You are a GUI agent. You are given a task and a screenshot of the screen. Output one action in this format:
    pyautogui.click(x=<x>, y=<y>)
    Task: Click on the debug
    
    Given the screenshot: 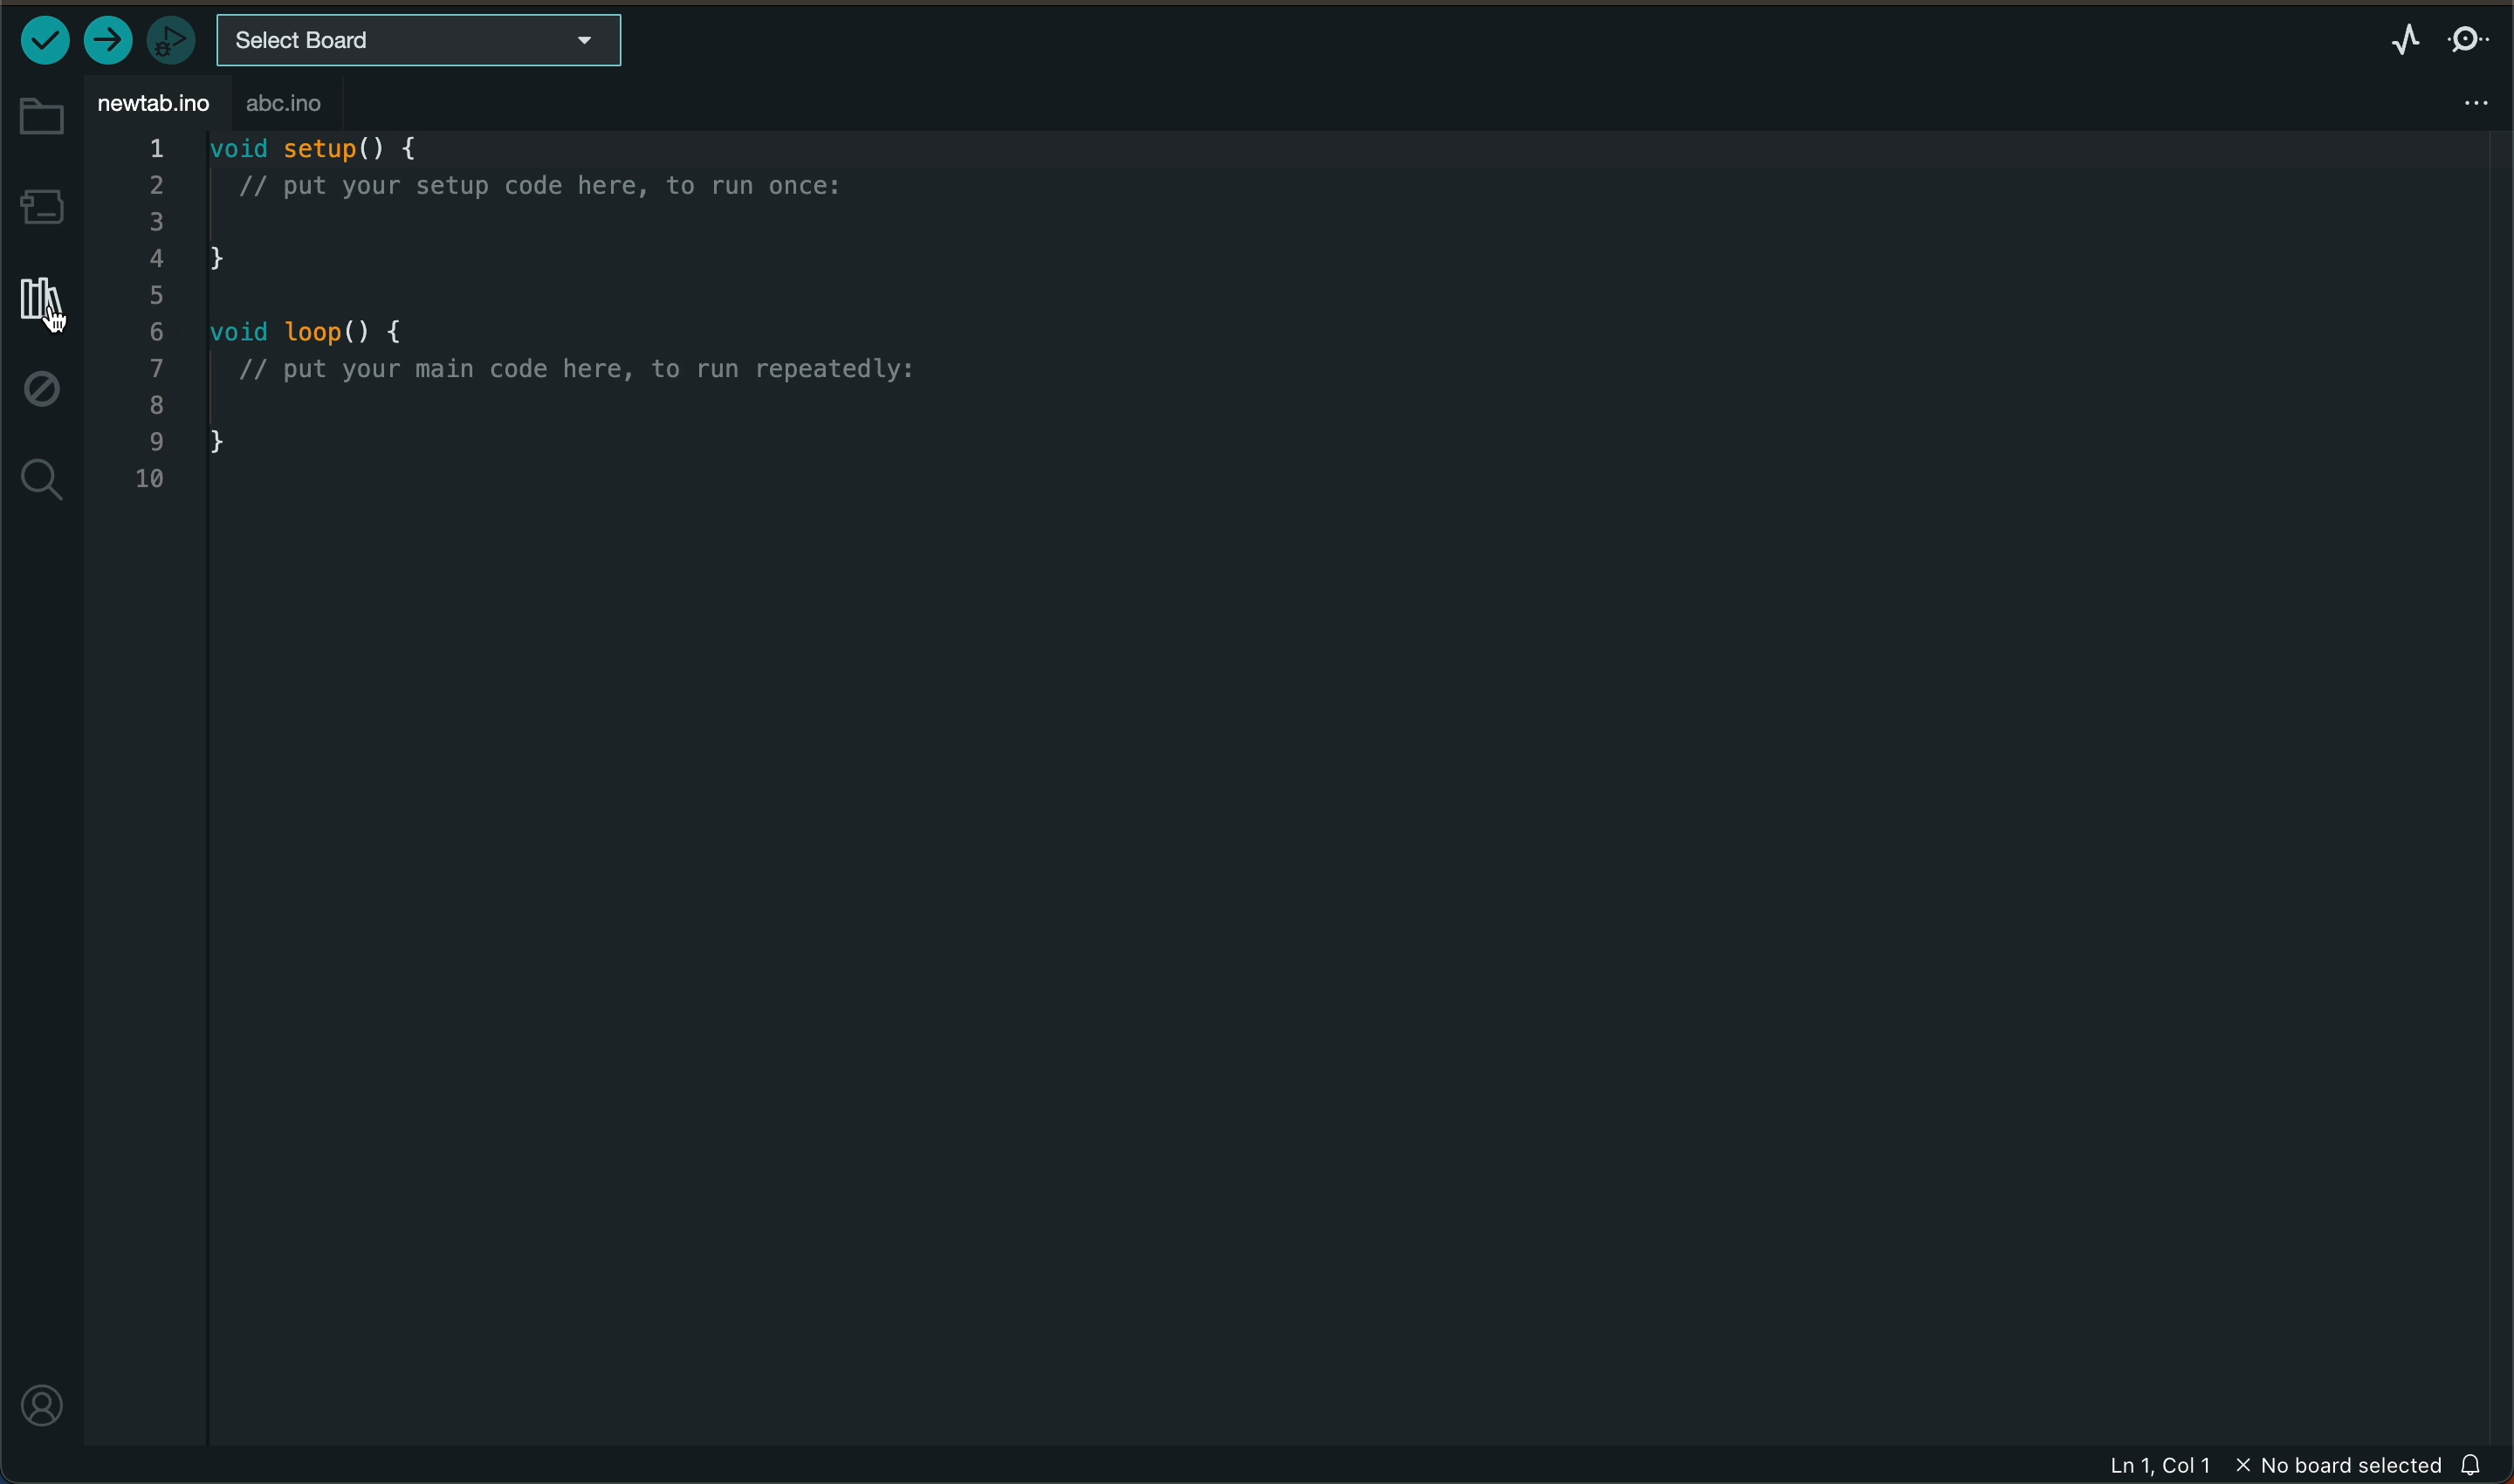 What is the action you would take?
    pyautogui.click(x=45, y=393)
    